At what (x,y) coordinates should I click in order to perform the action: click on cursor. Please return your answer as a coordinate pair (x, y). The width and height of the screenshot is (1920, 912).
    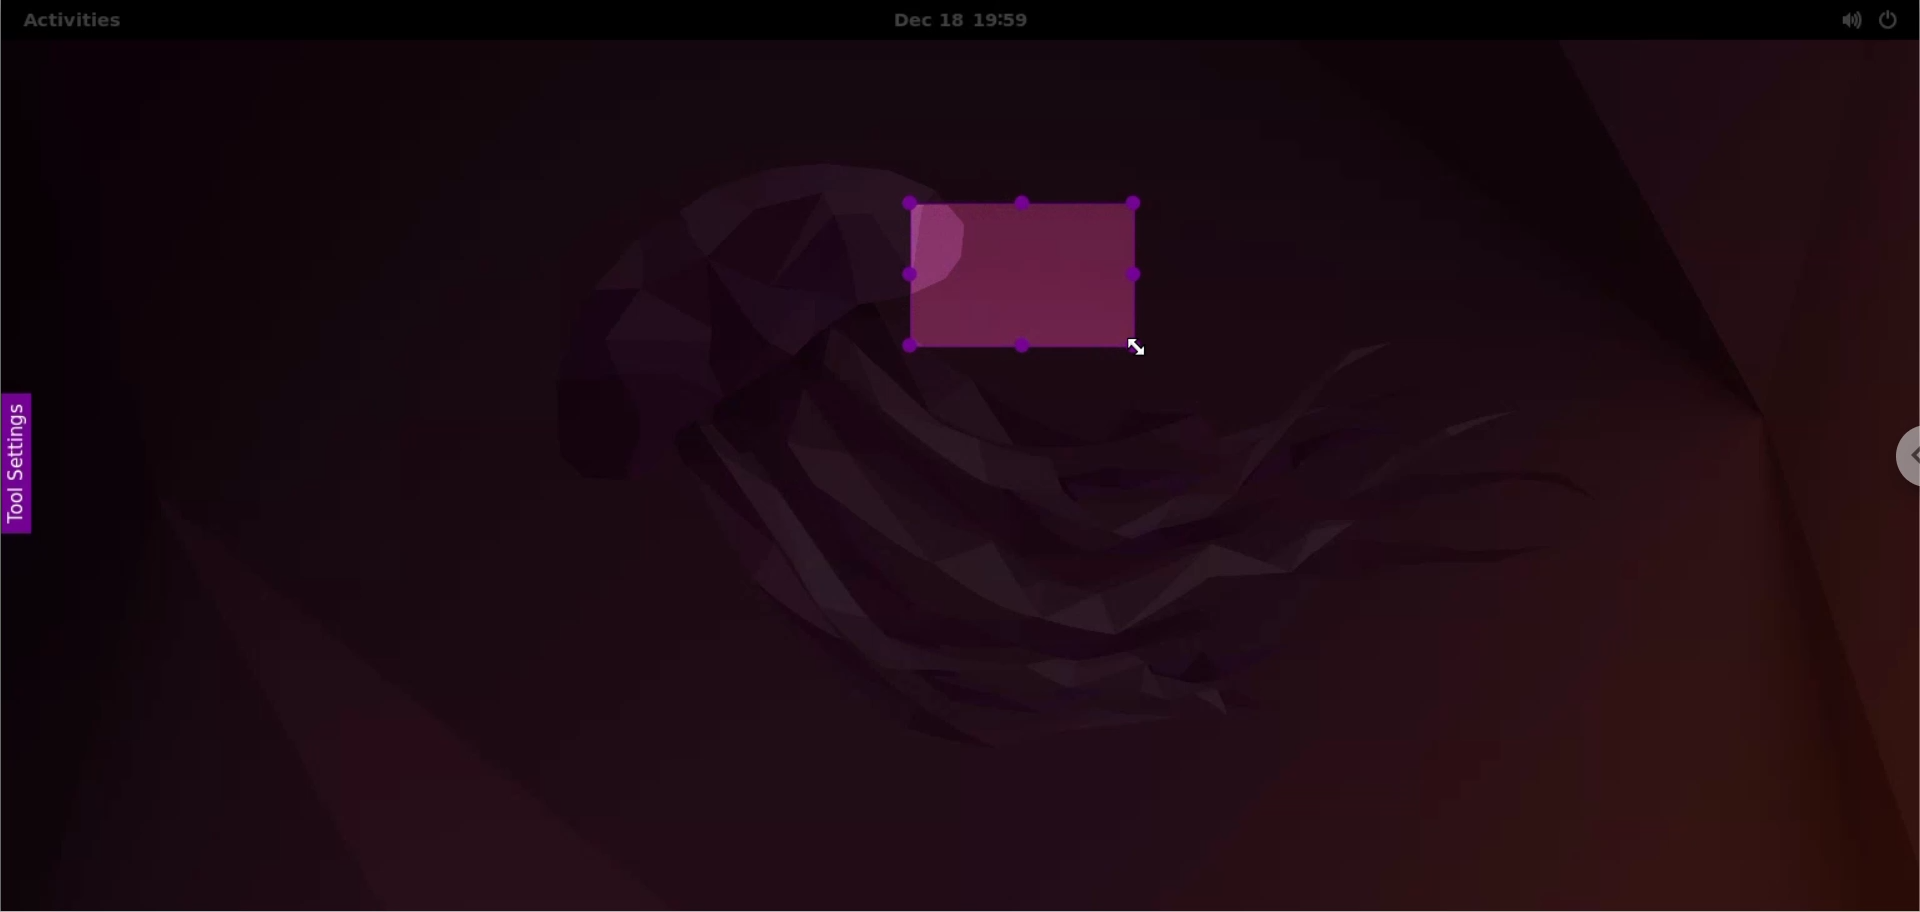
    Looking at the image, I should click on (1145, 352).